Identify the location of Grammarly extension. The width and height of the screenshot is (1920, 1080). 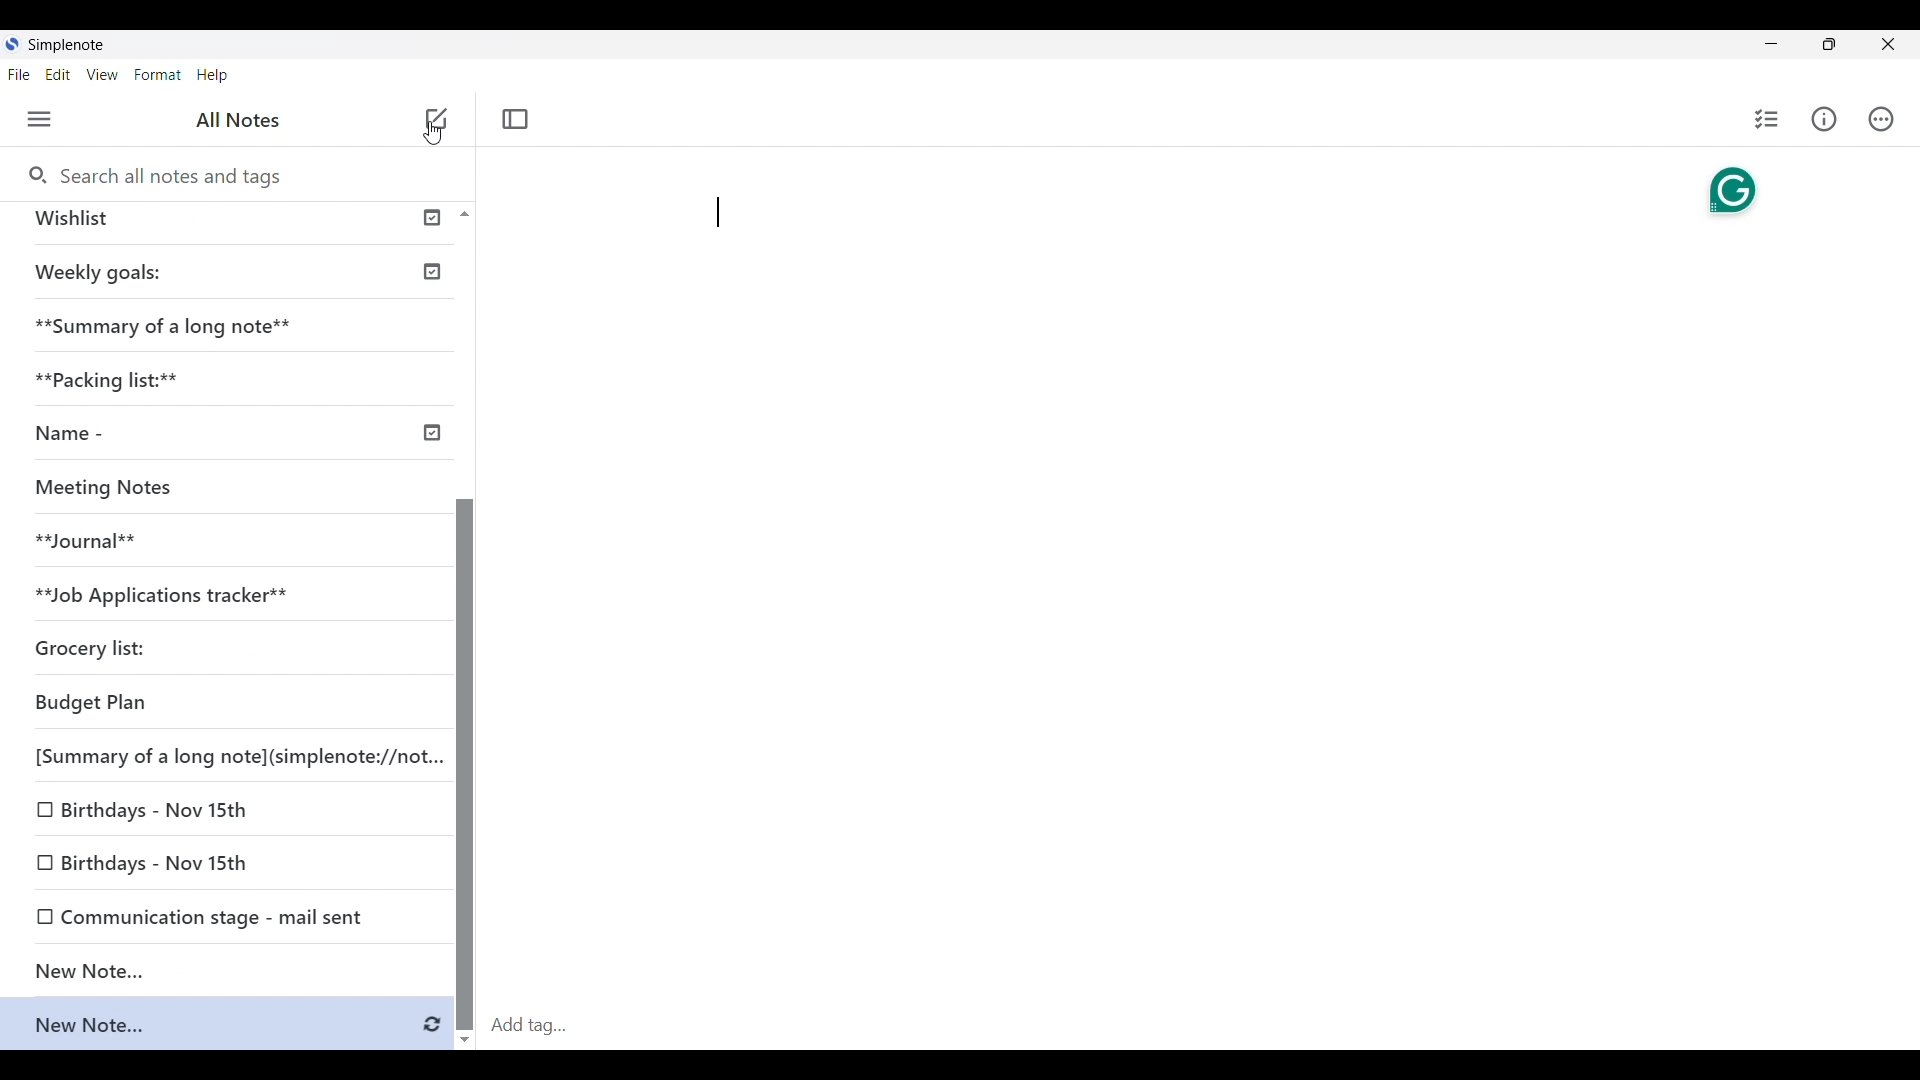
(1732, 191).